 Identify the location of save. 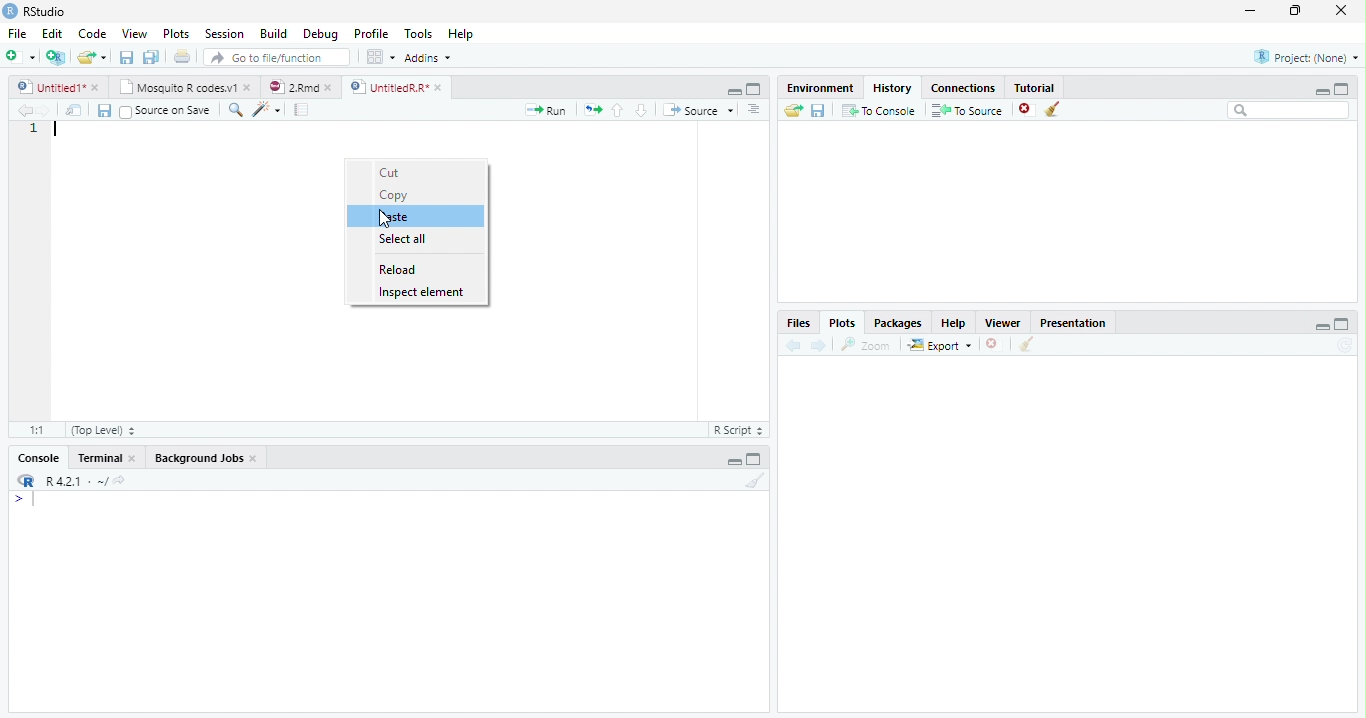
(818, 110).